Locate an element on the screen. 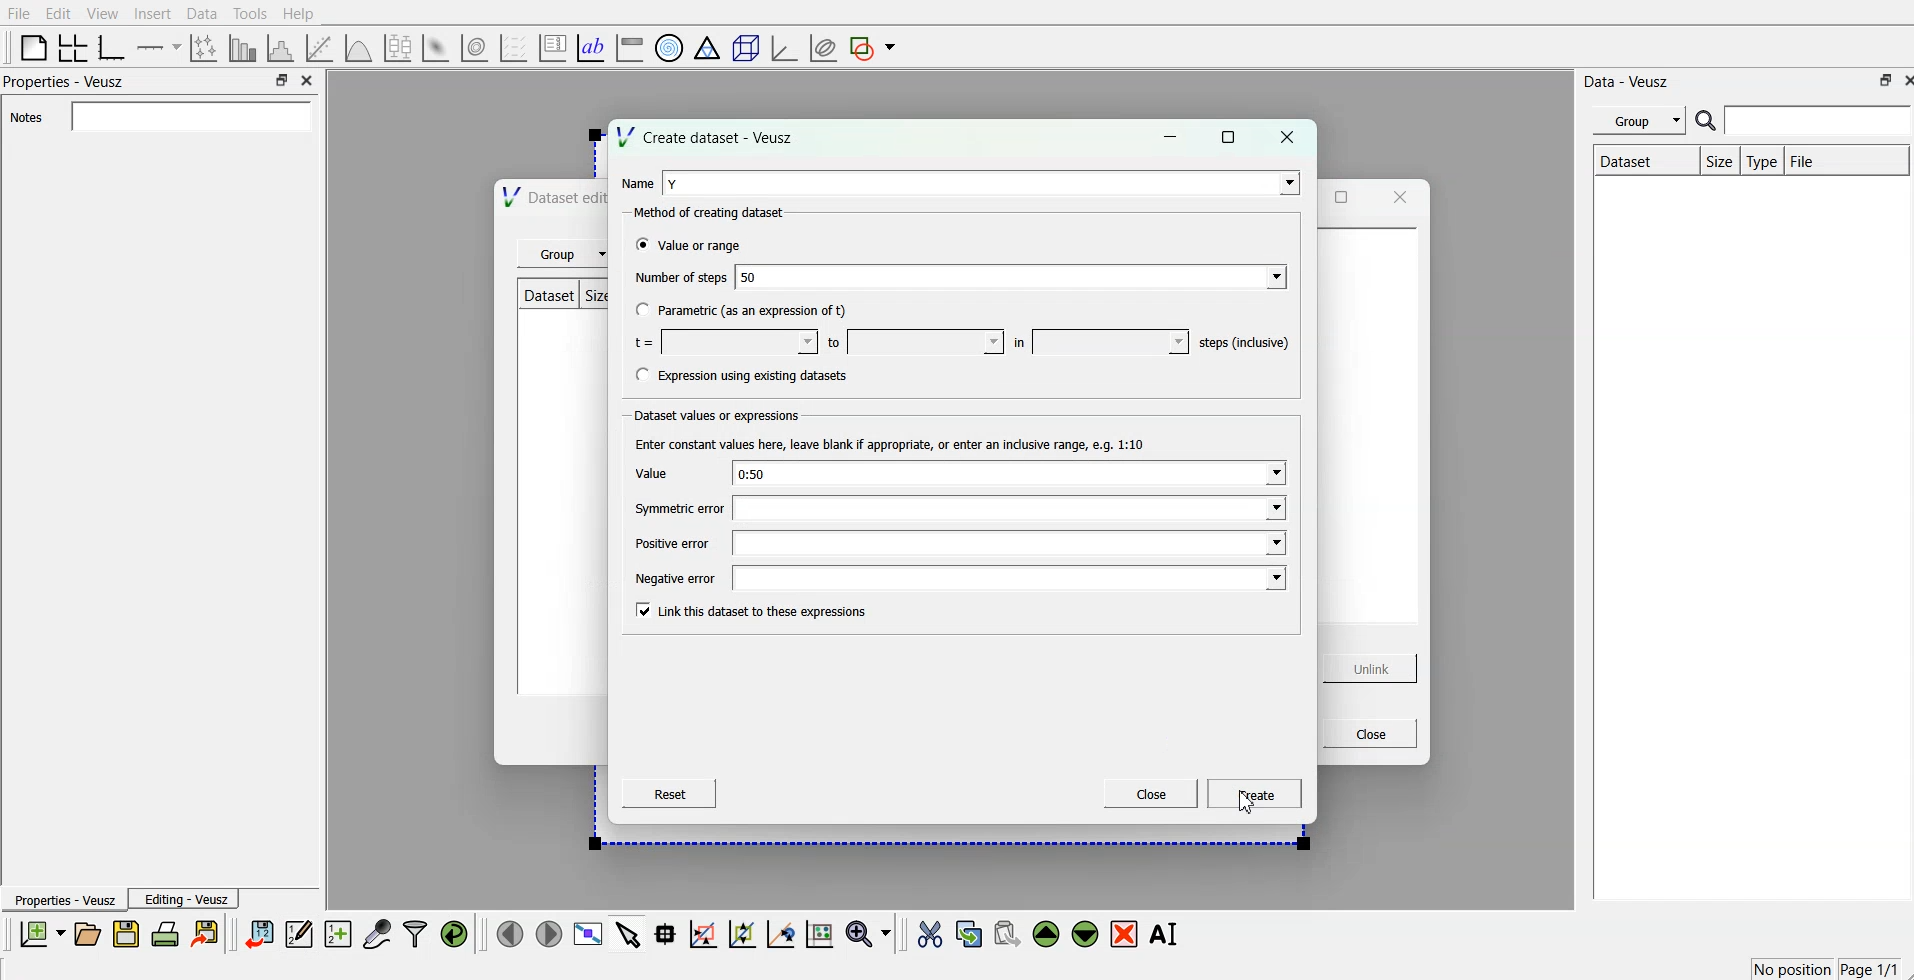 This screenshot has width=1914, height=980. Link this dataset to these expressions is located at coordinates (766, 612).